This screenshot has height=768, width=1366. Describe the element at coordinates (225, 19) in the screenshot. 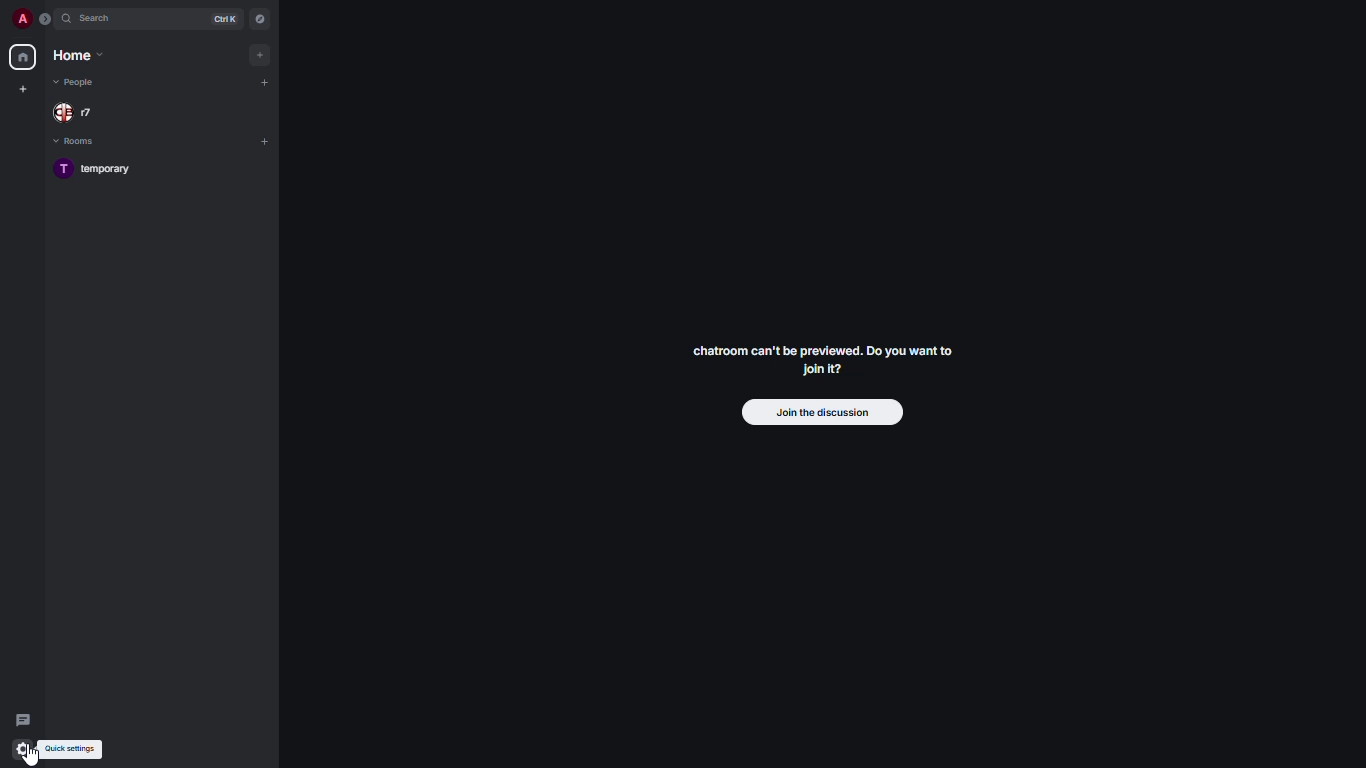

I see `ctrl K` at that location.